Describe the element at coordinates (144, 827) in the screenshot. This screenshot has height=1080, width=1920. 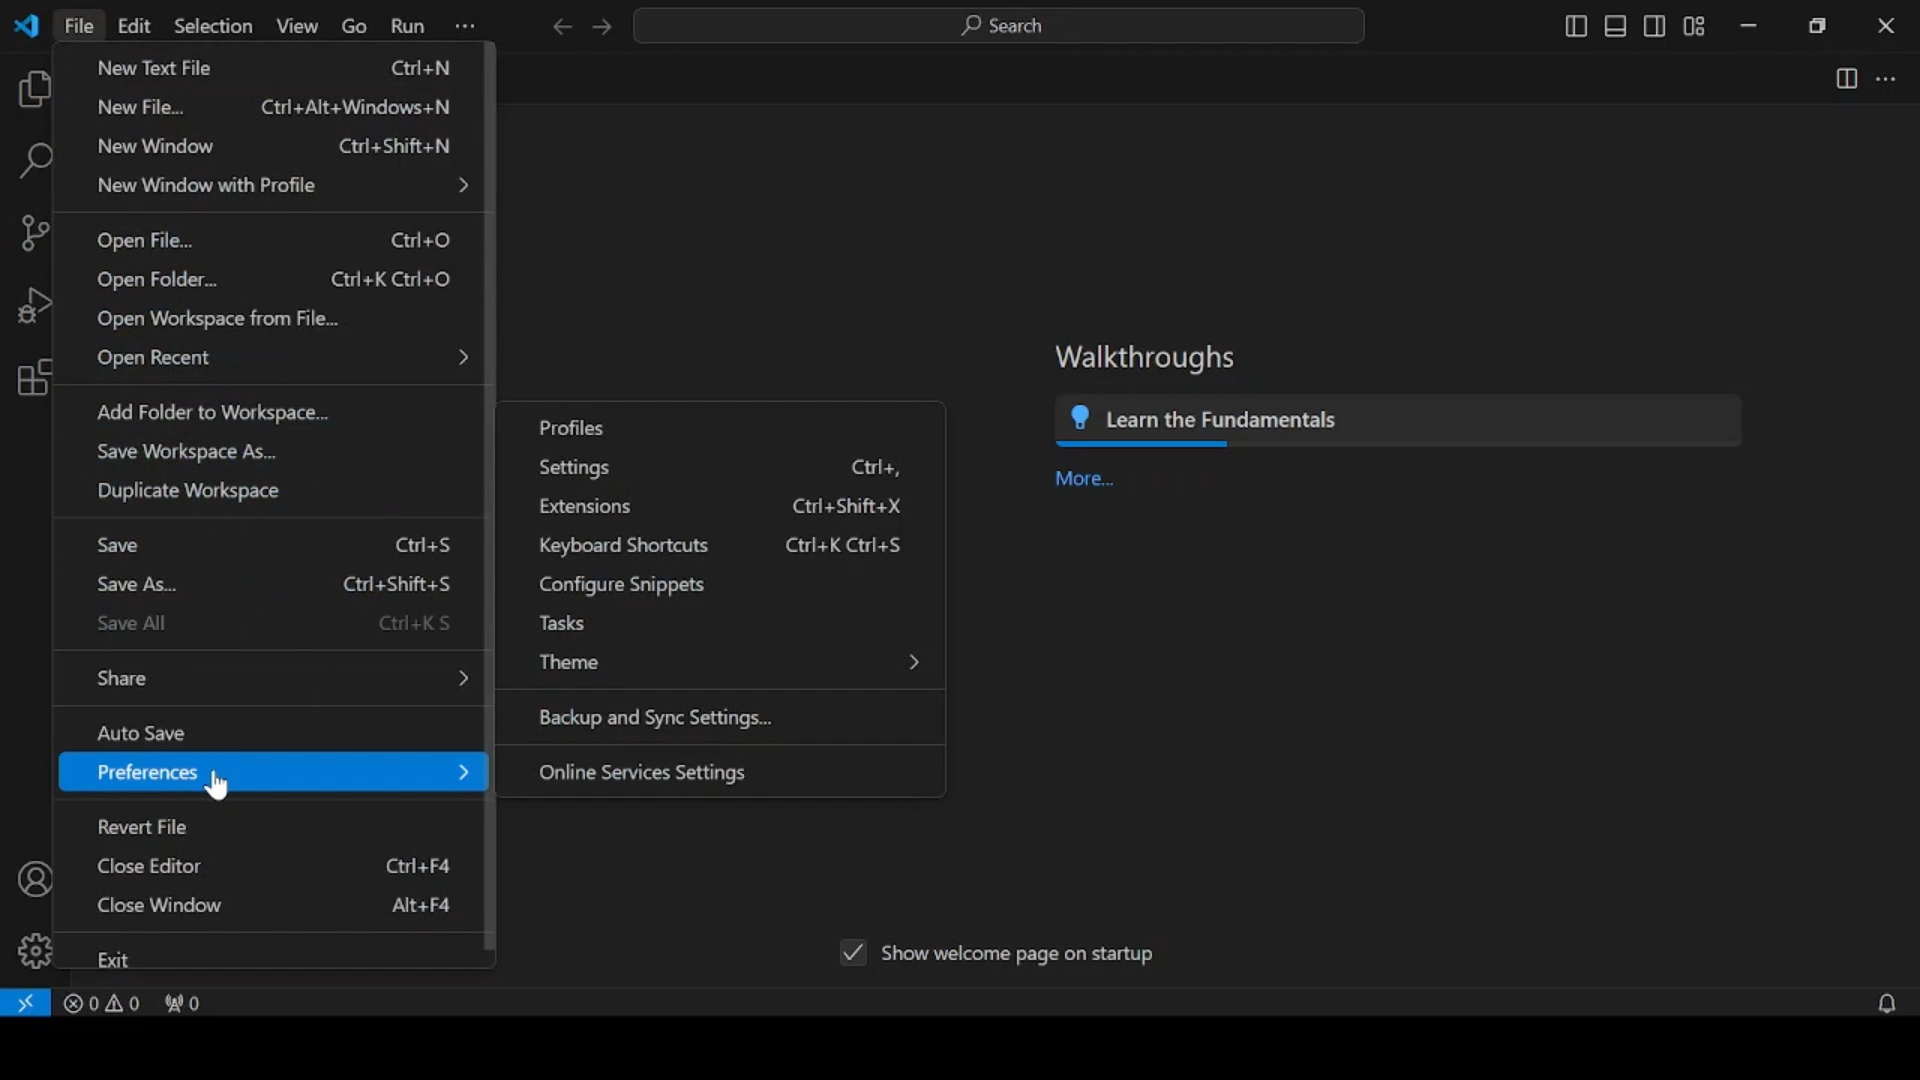
I see `revert file` at that location.